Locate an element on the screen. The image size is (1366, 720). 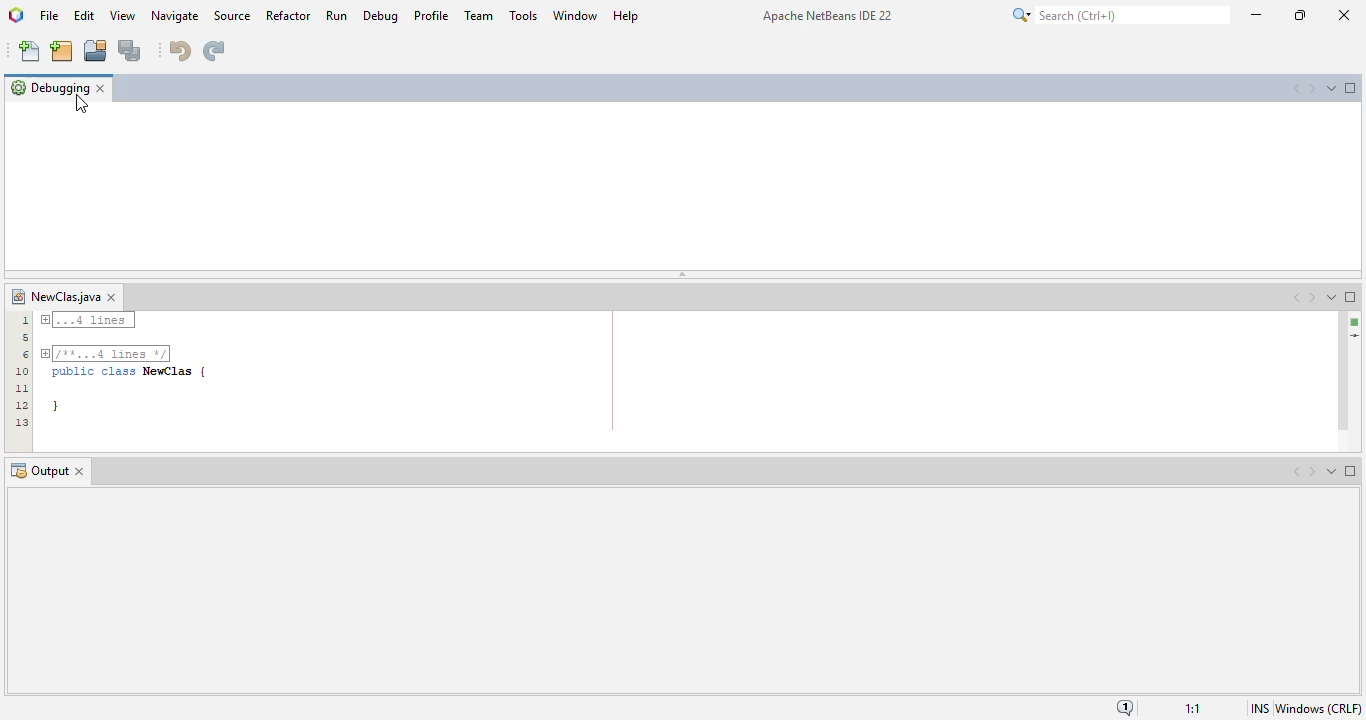
search (Ctrl + I) is located at coordinates (1120, 15).